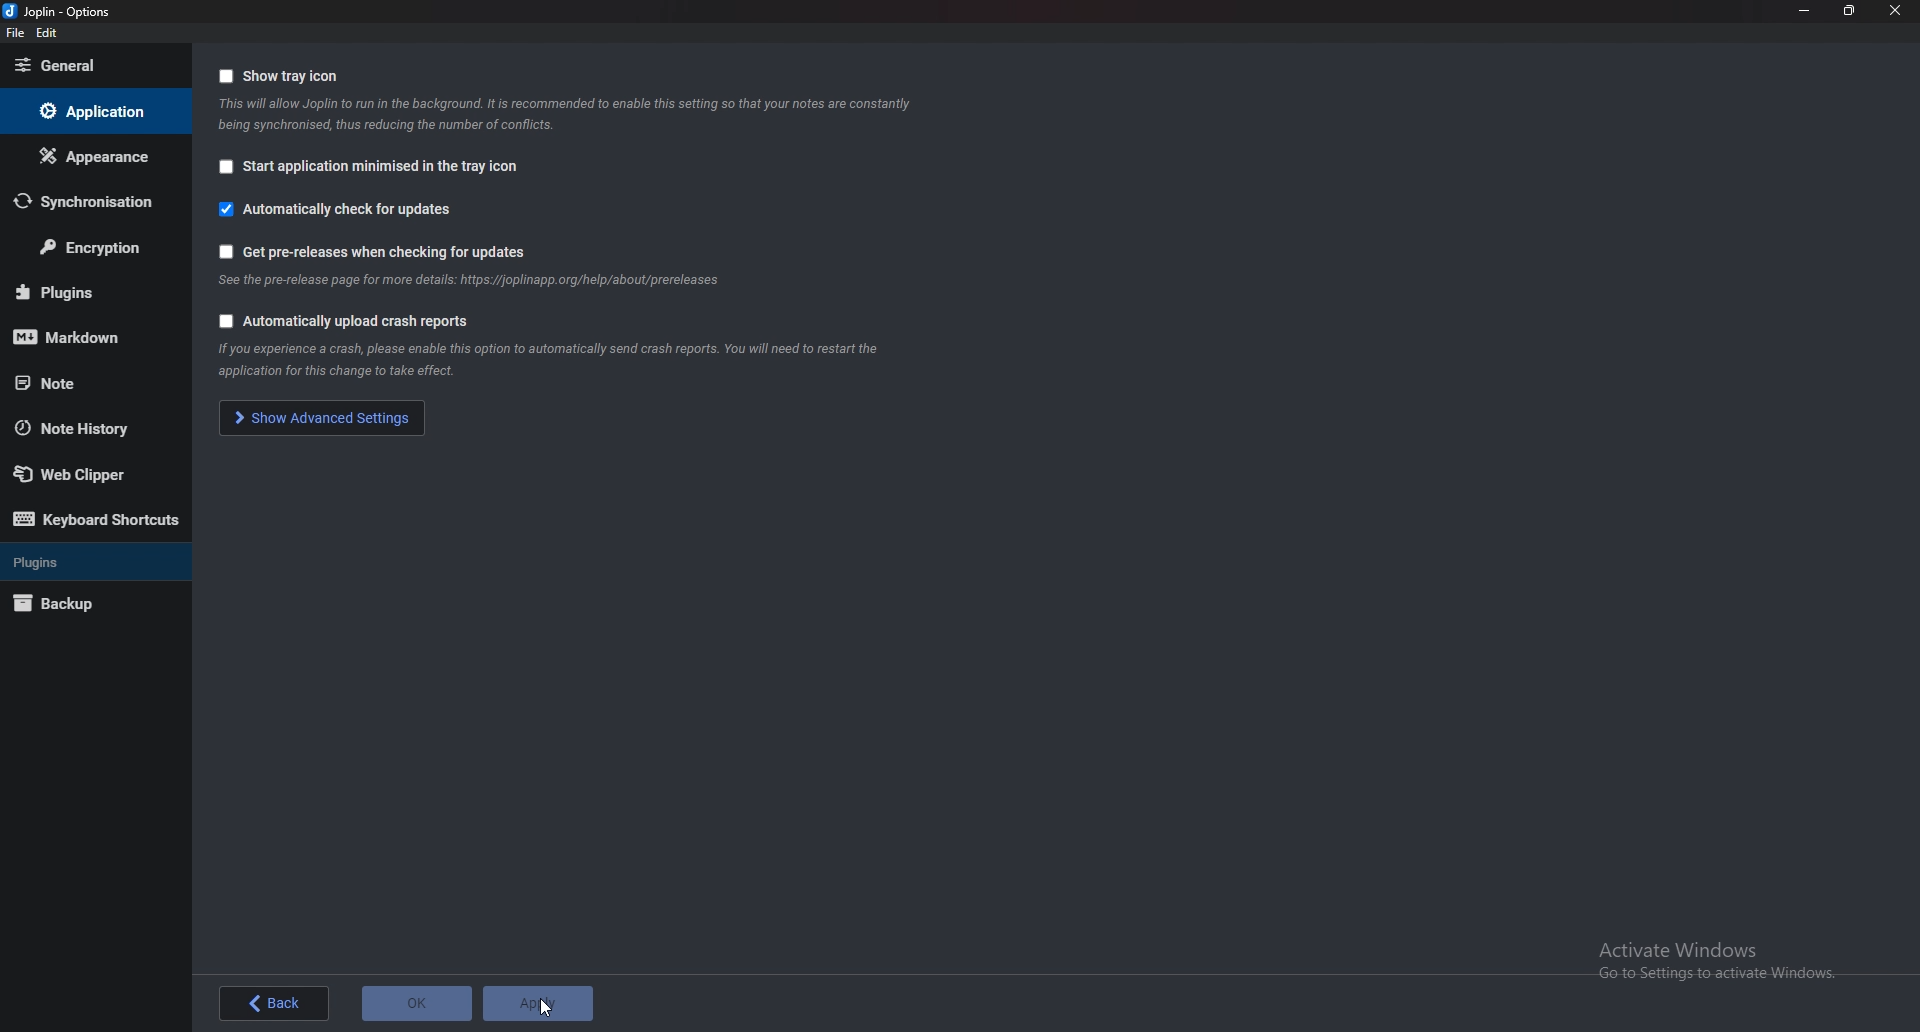  Describe the element at coordinates (1846, 11) in the screenshot. I see `Resize` at that location.